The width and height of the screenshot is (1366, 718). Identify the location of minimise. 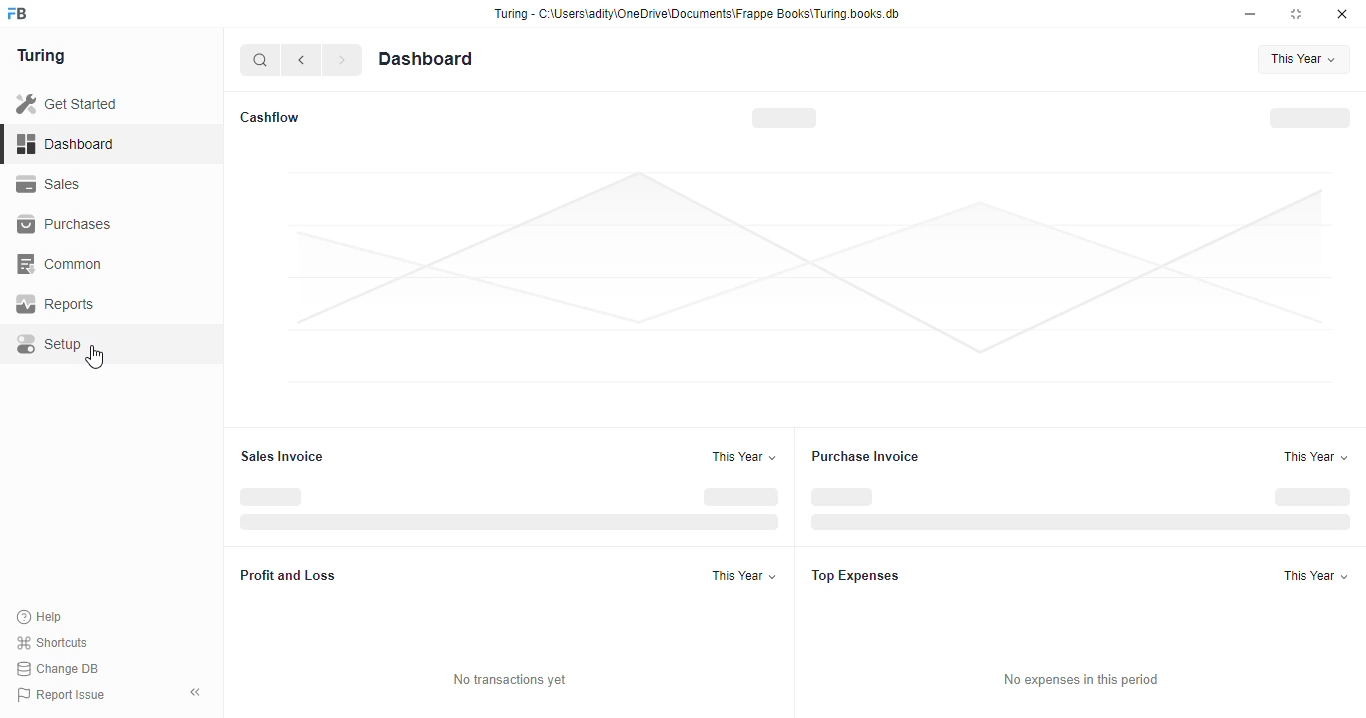
(1253, 14).